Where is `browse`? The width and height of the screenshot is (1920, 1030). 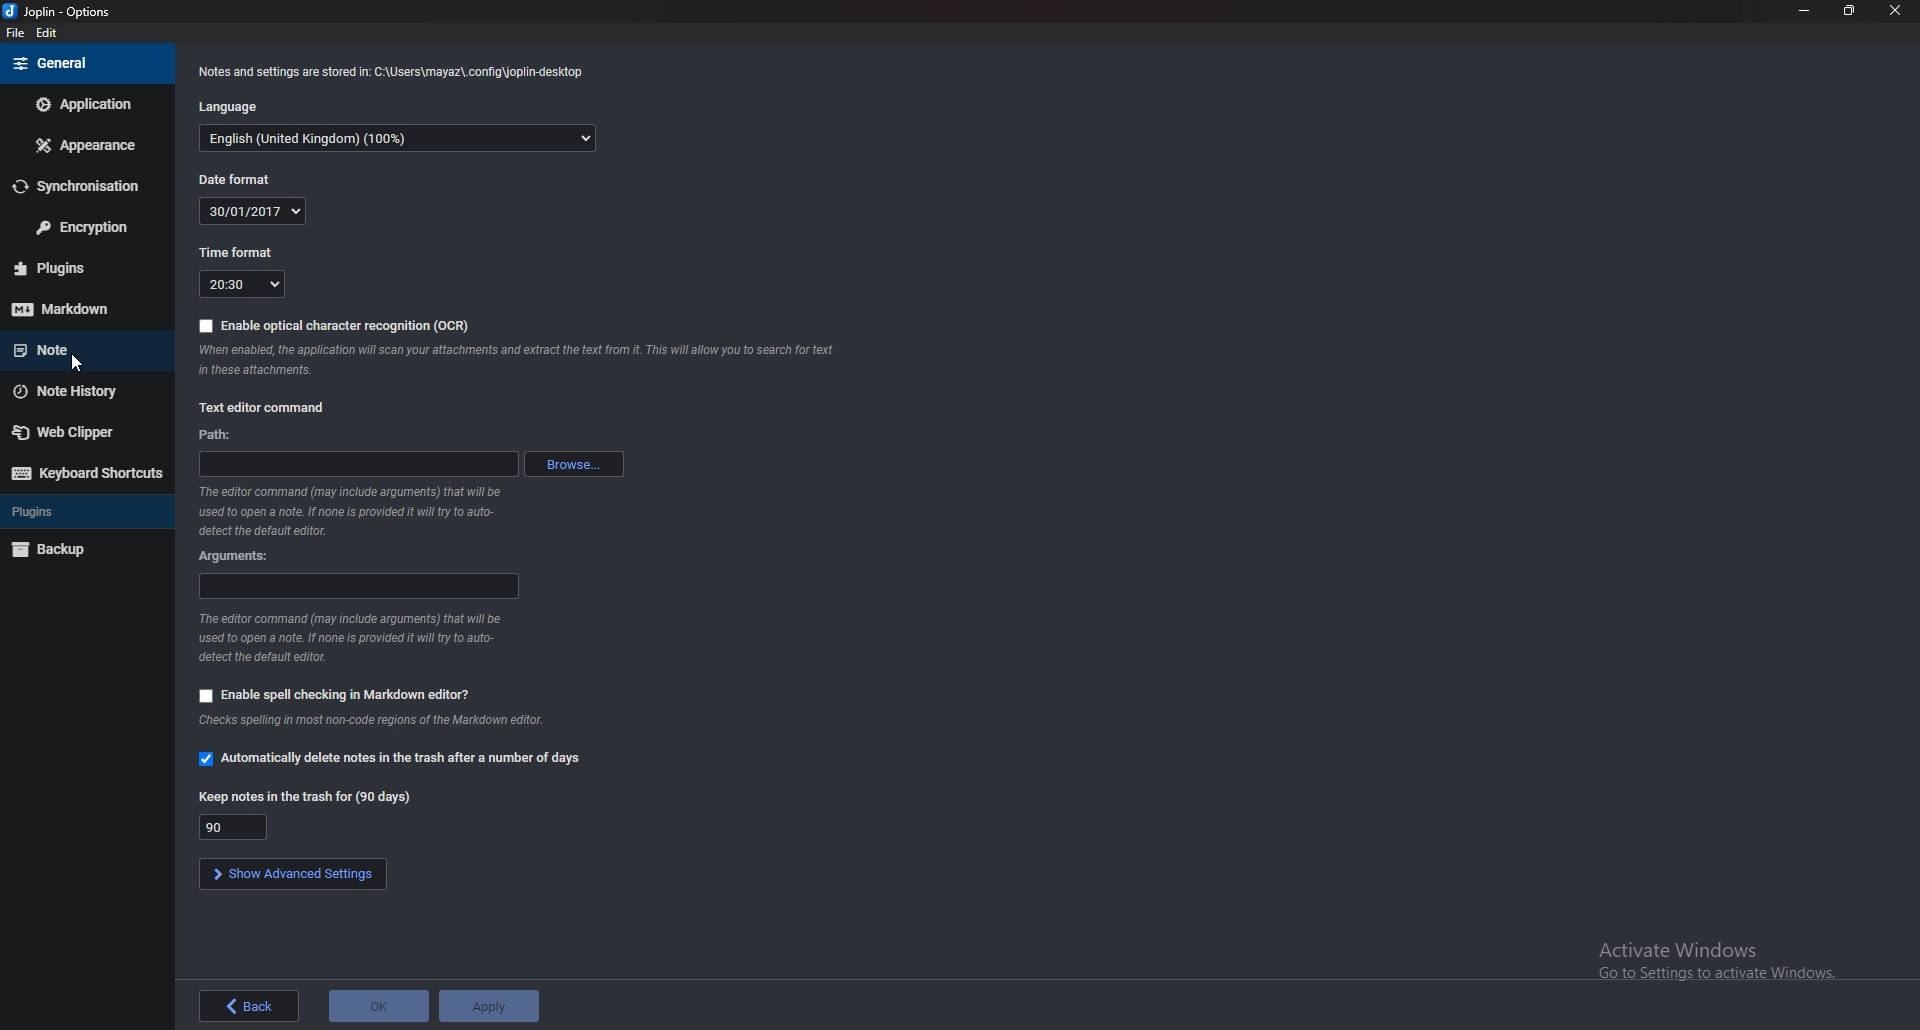
browse is located at coordinates (579, 463).